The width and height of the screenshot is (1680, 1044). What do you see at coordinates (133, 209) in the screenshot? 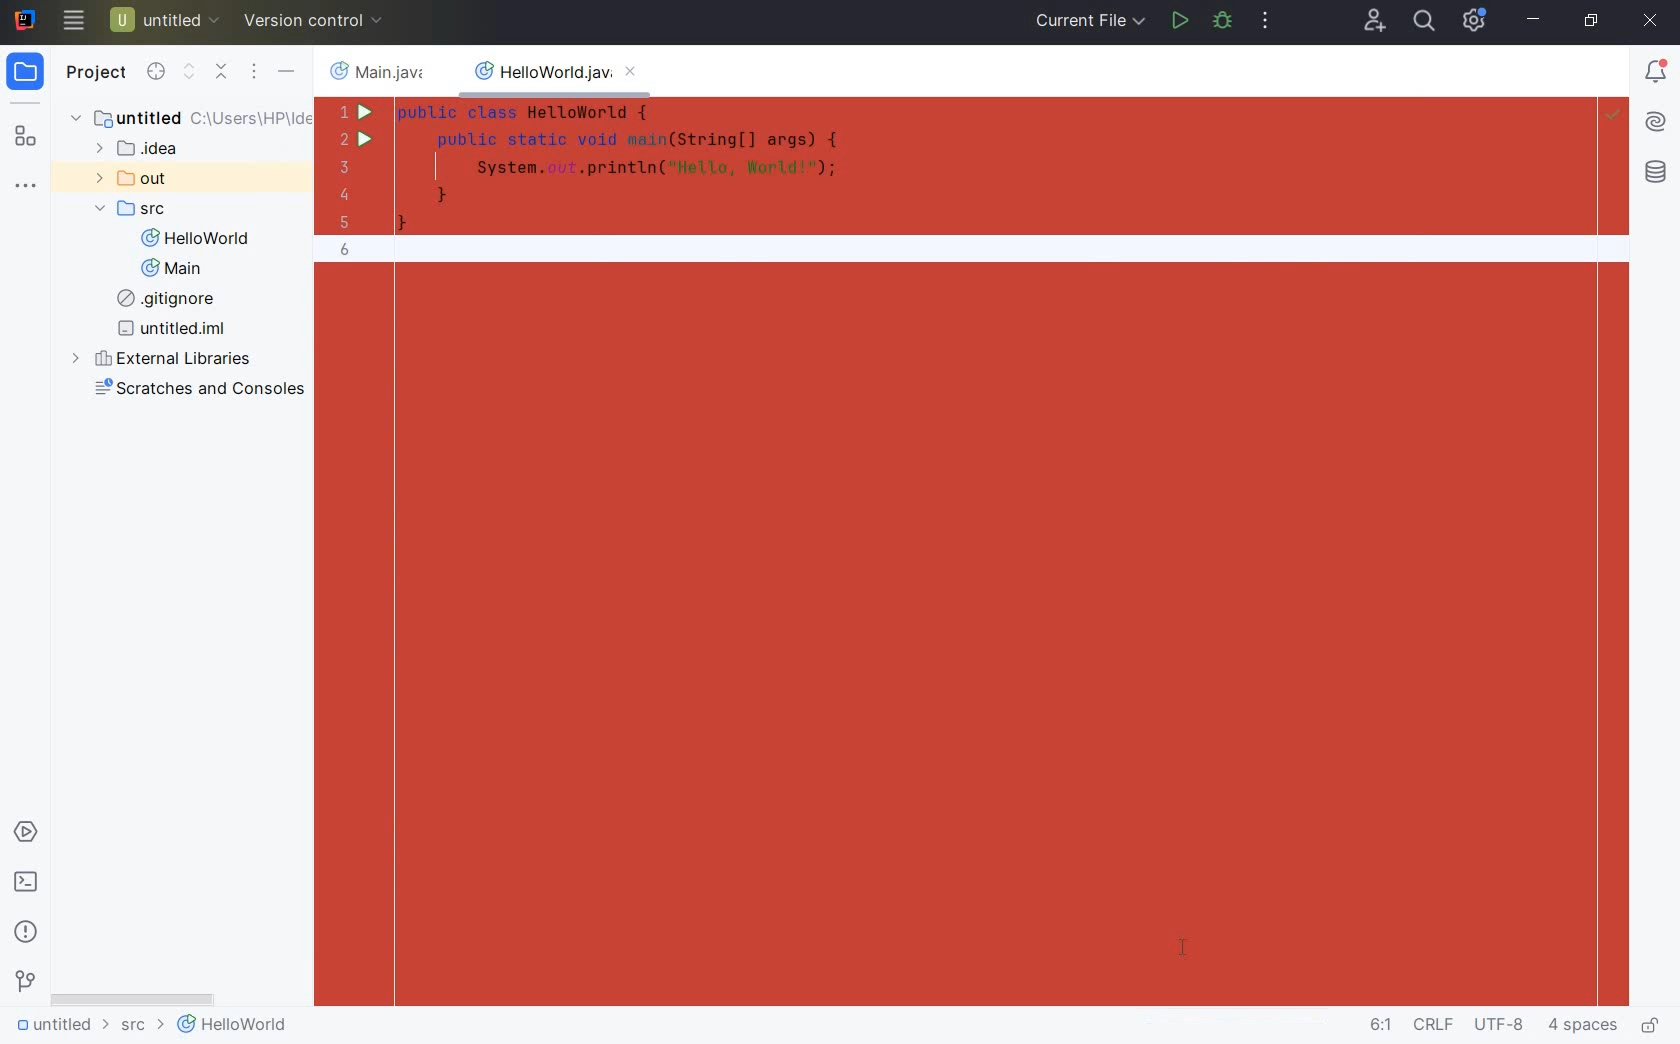
I see `SRC` at bounding box center [133, 209].